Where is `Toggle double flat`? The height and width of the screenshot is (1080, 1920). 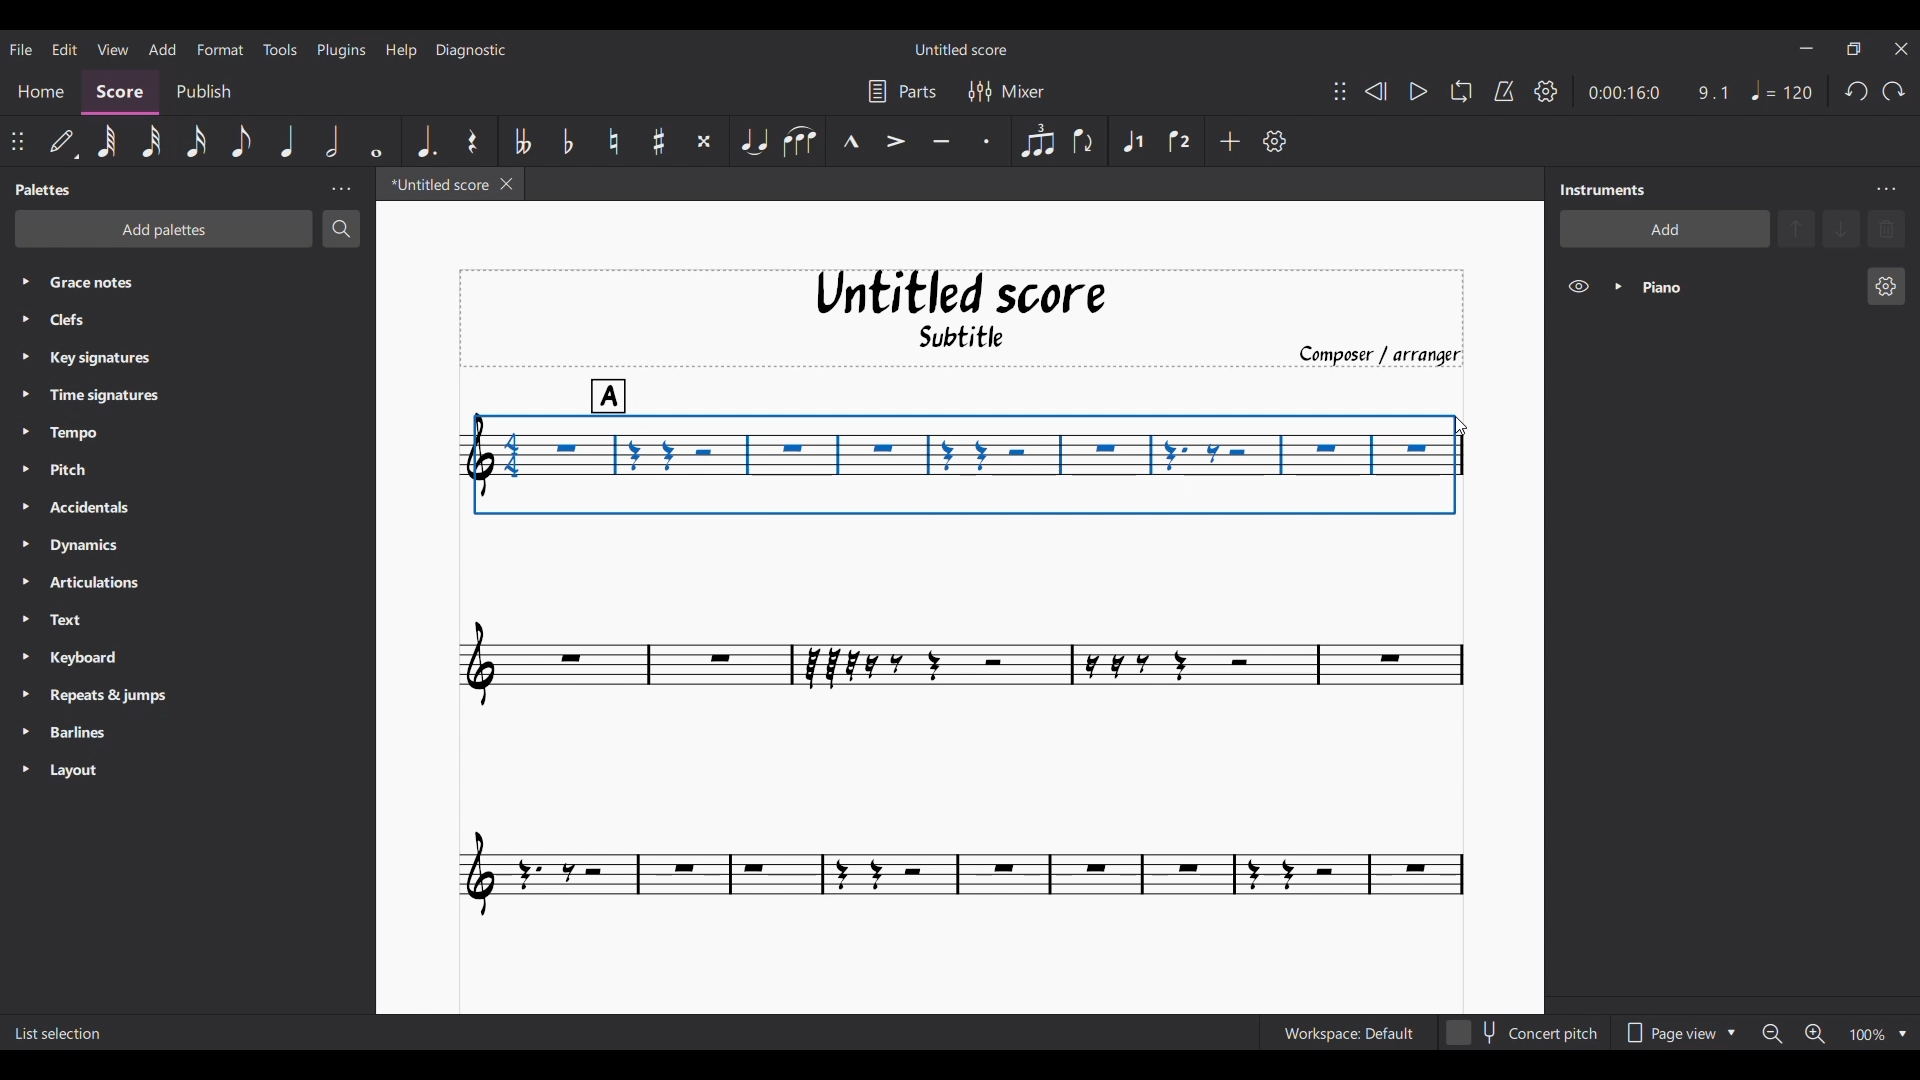 Toggle double flat is located at coordinates (523, 141).